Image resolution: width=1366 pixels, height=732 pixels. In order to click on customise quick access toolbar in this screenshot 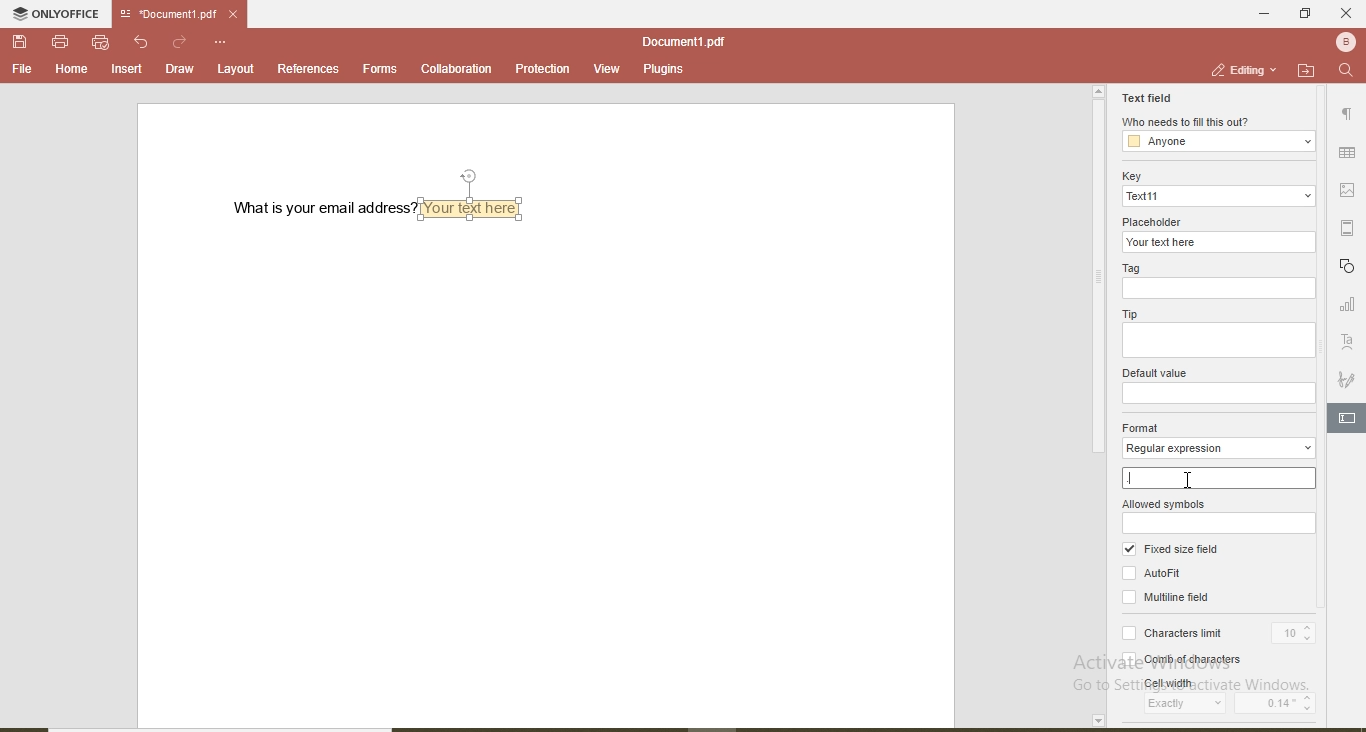, I will do `click(222, 41)`.